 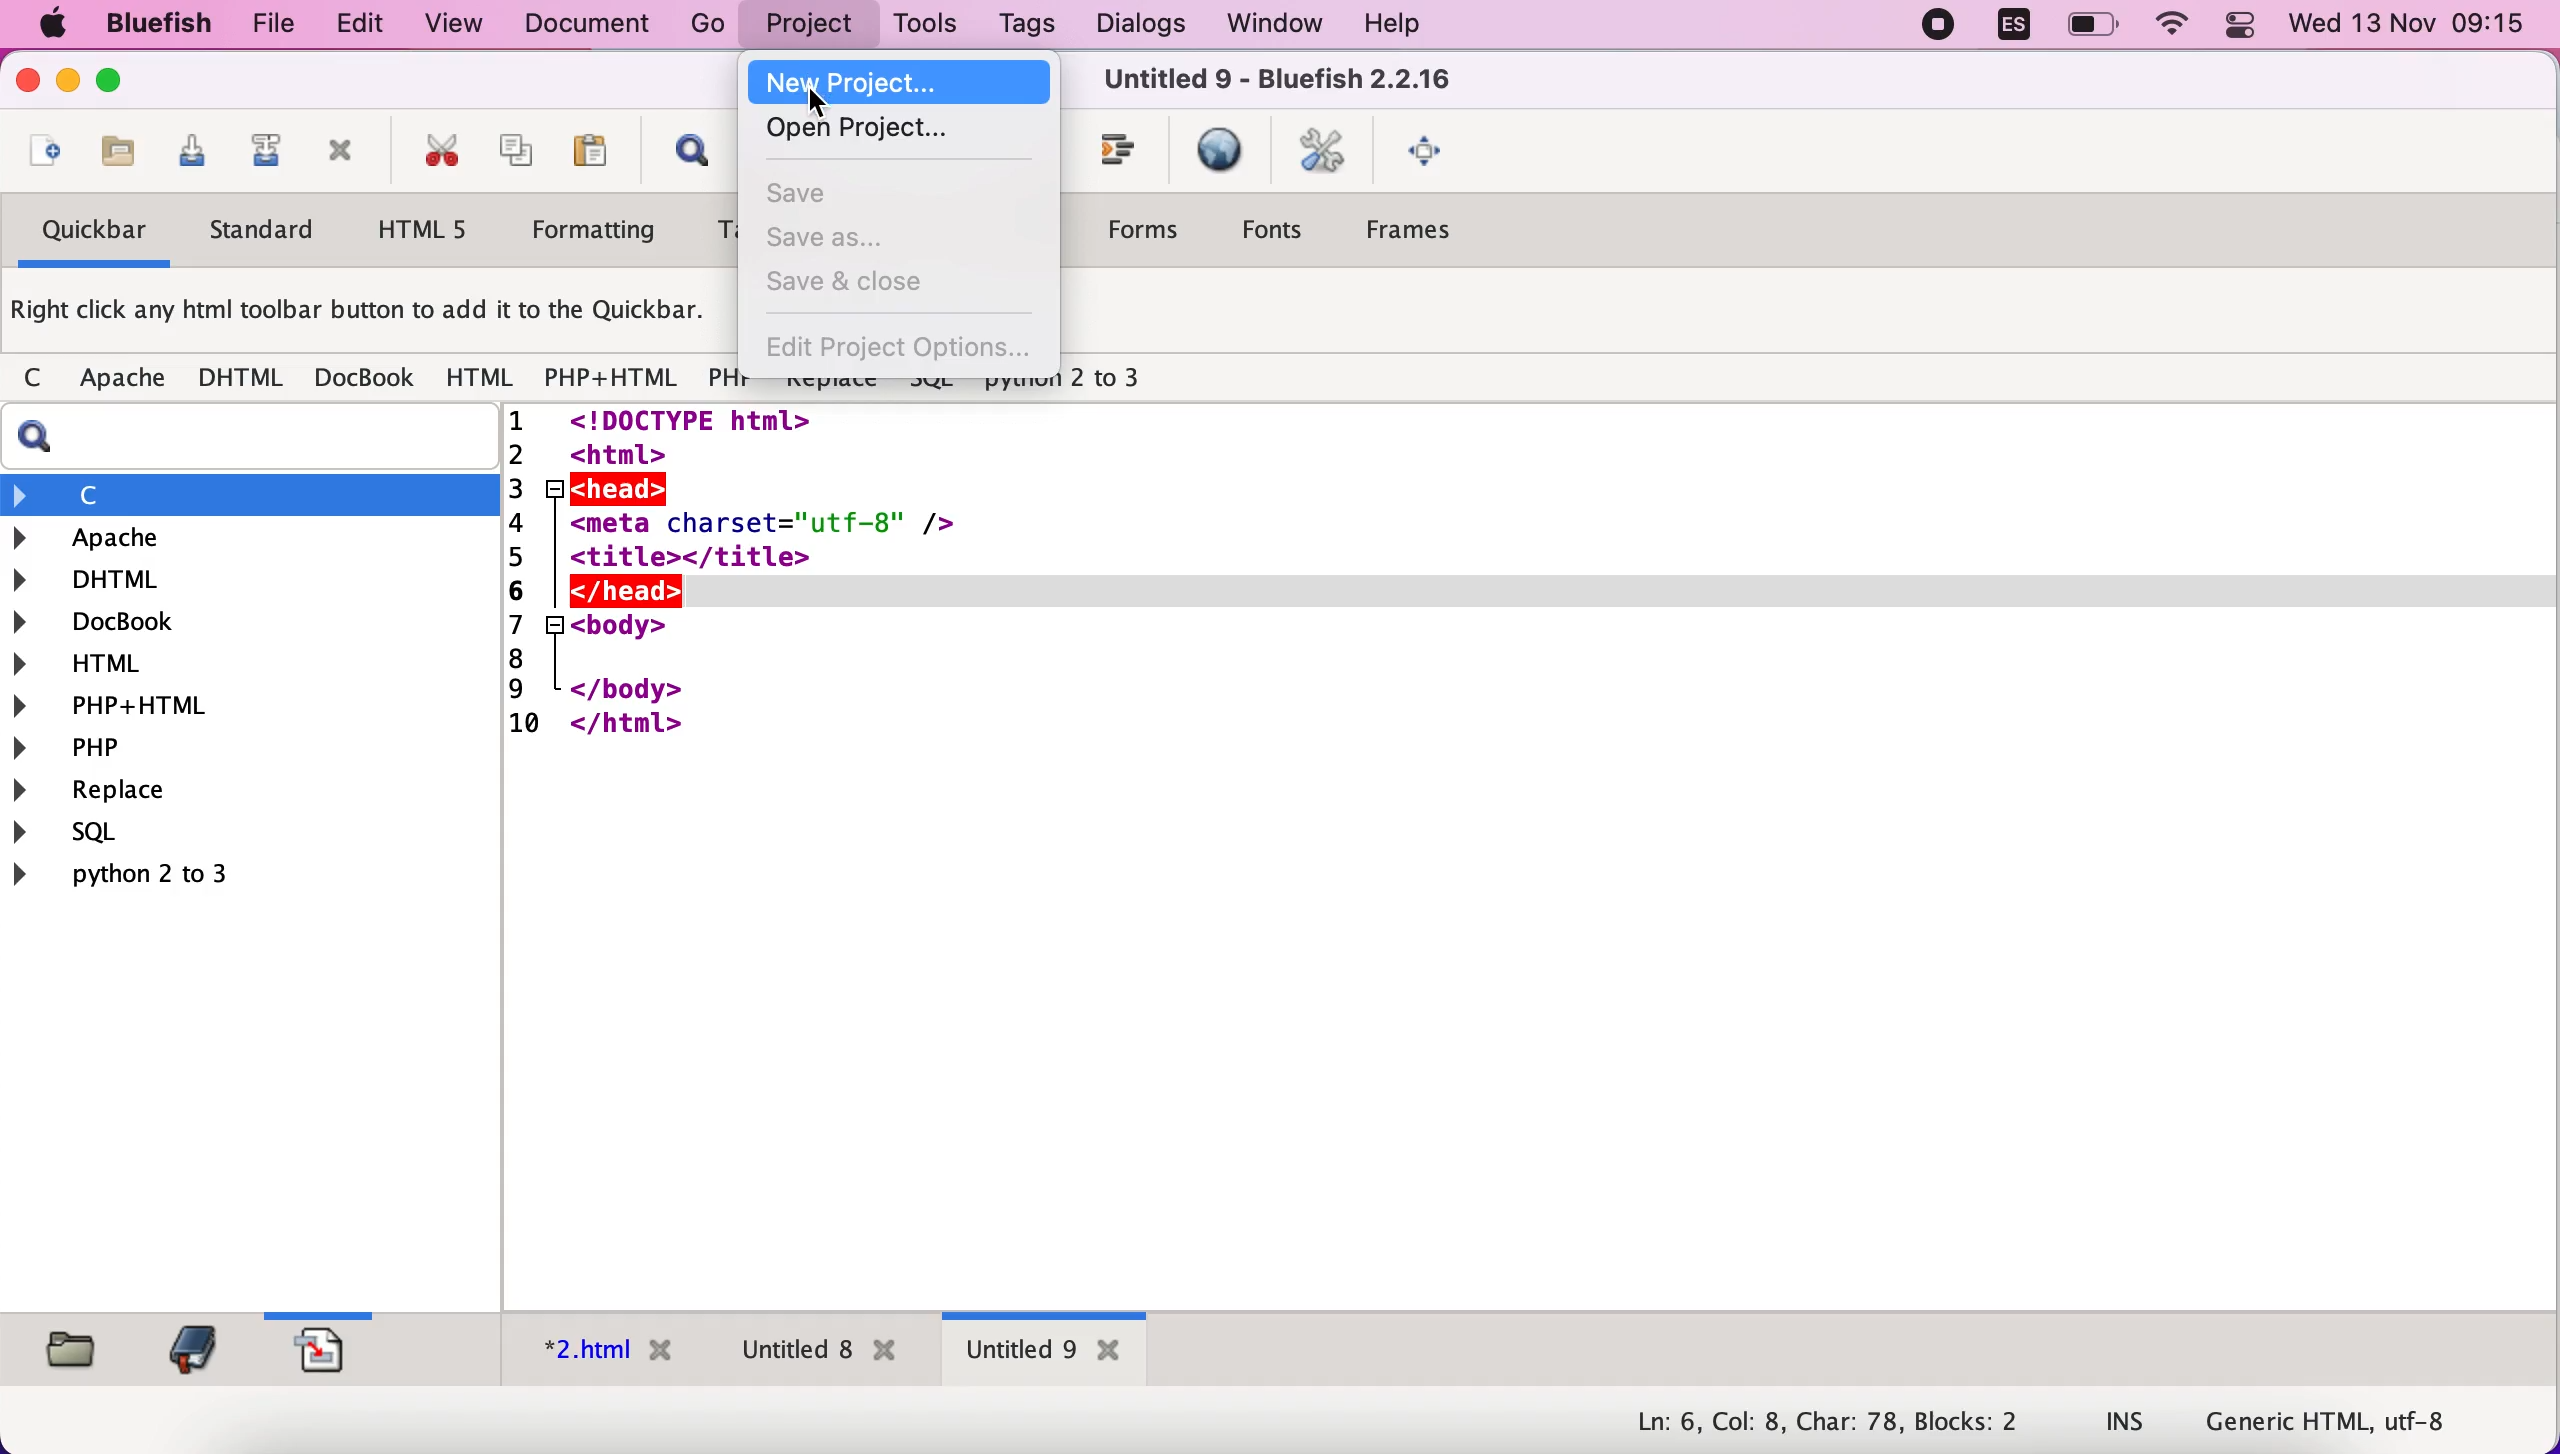 I want to click on mac logo, so click(x=48, y=26).